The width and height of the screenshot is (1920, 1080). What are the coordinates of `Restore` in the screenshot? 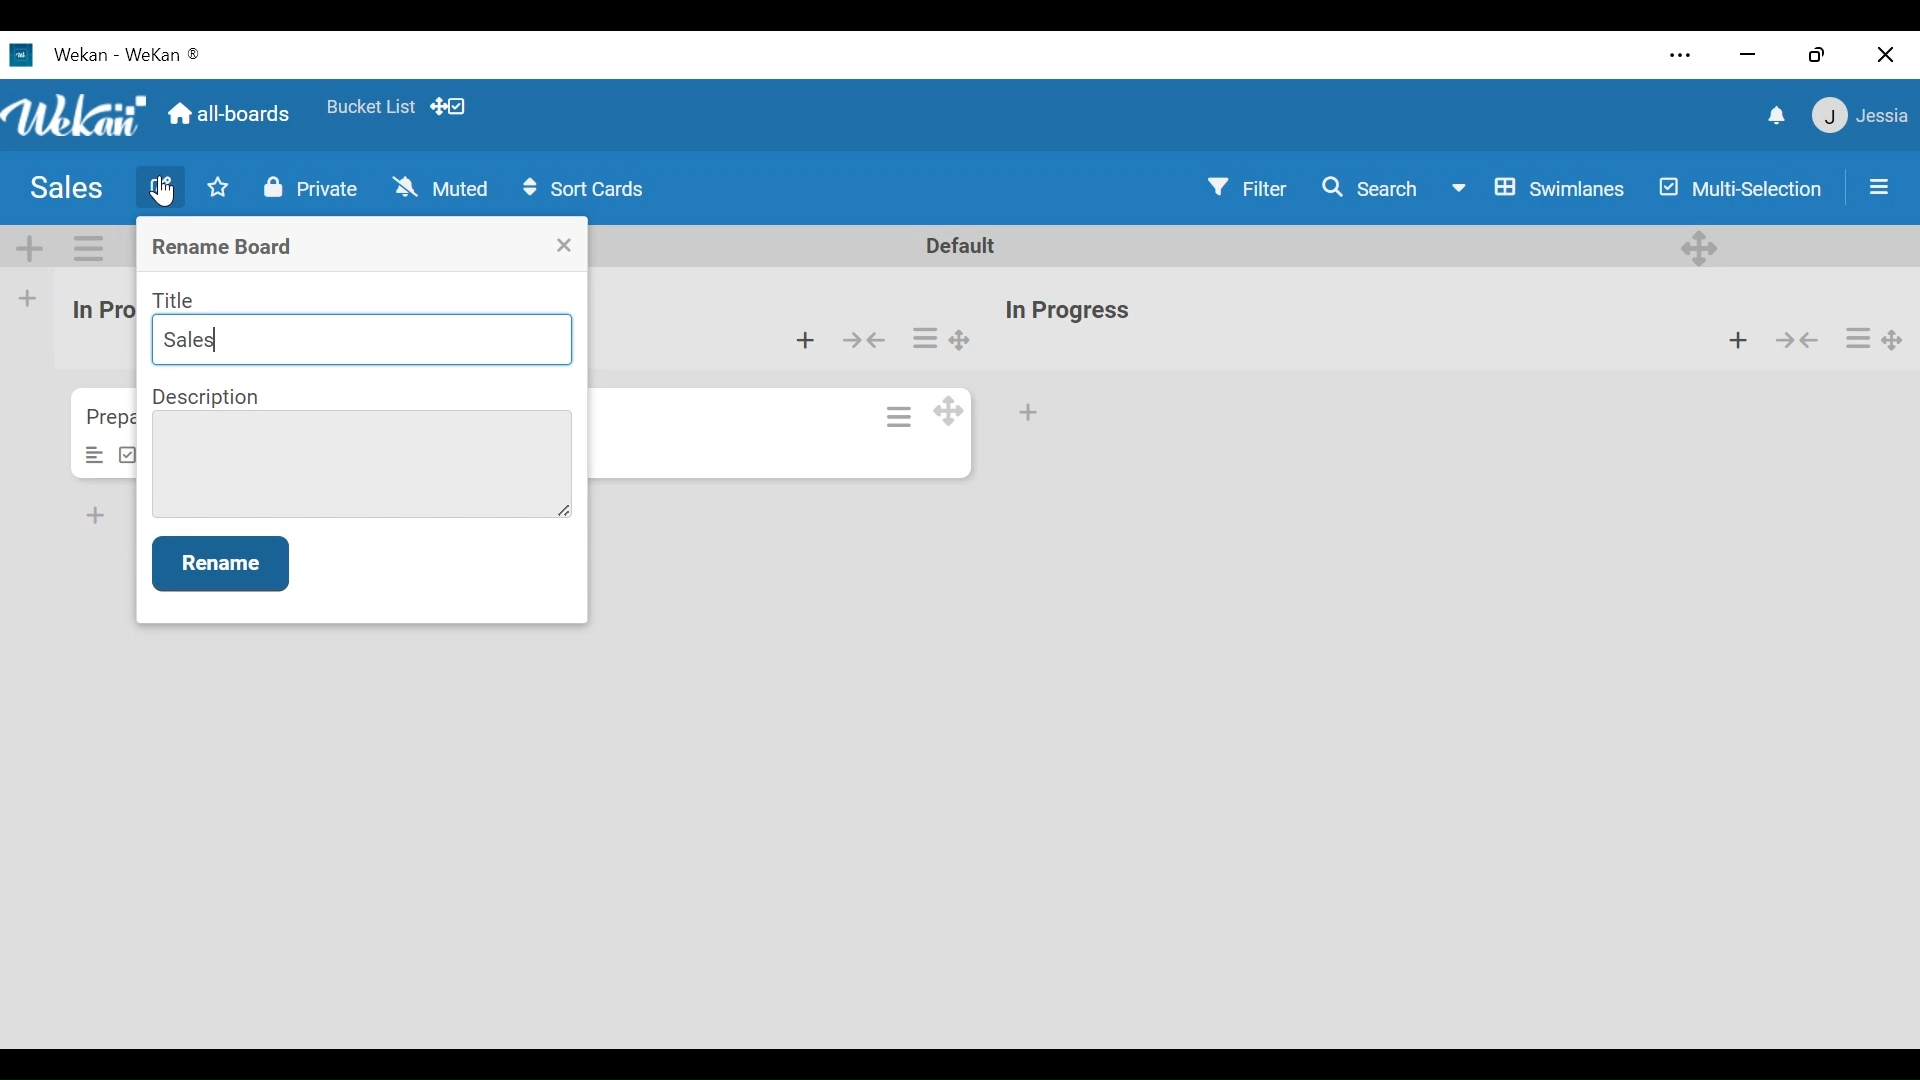 It's located at (1822, 53).